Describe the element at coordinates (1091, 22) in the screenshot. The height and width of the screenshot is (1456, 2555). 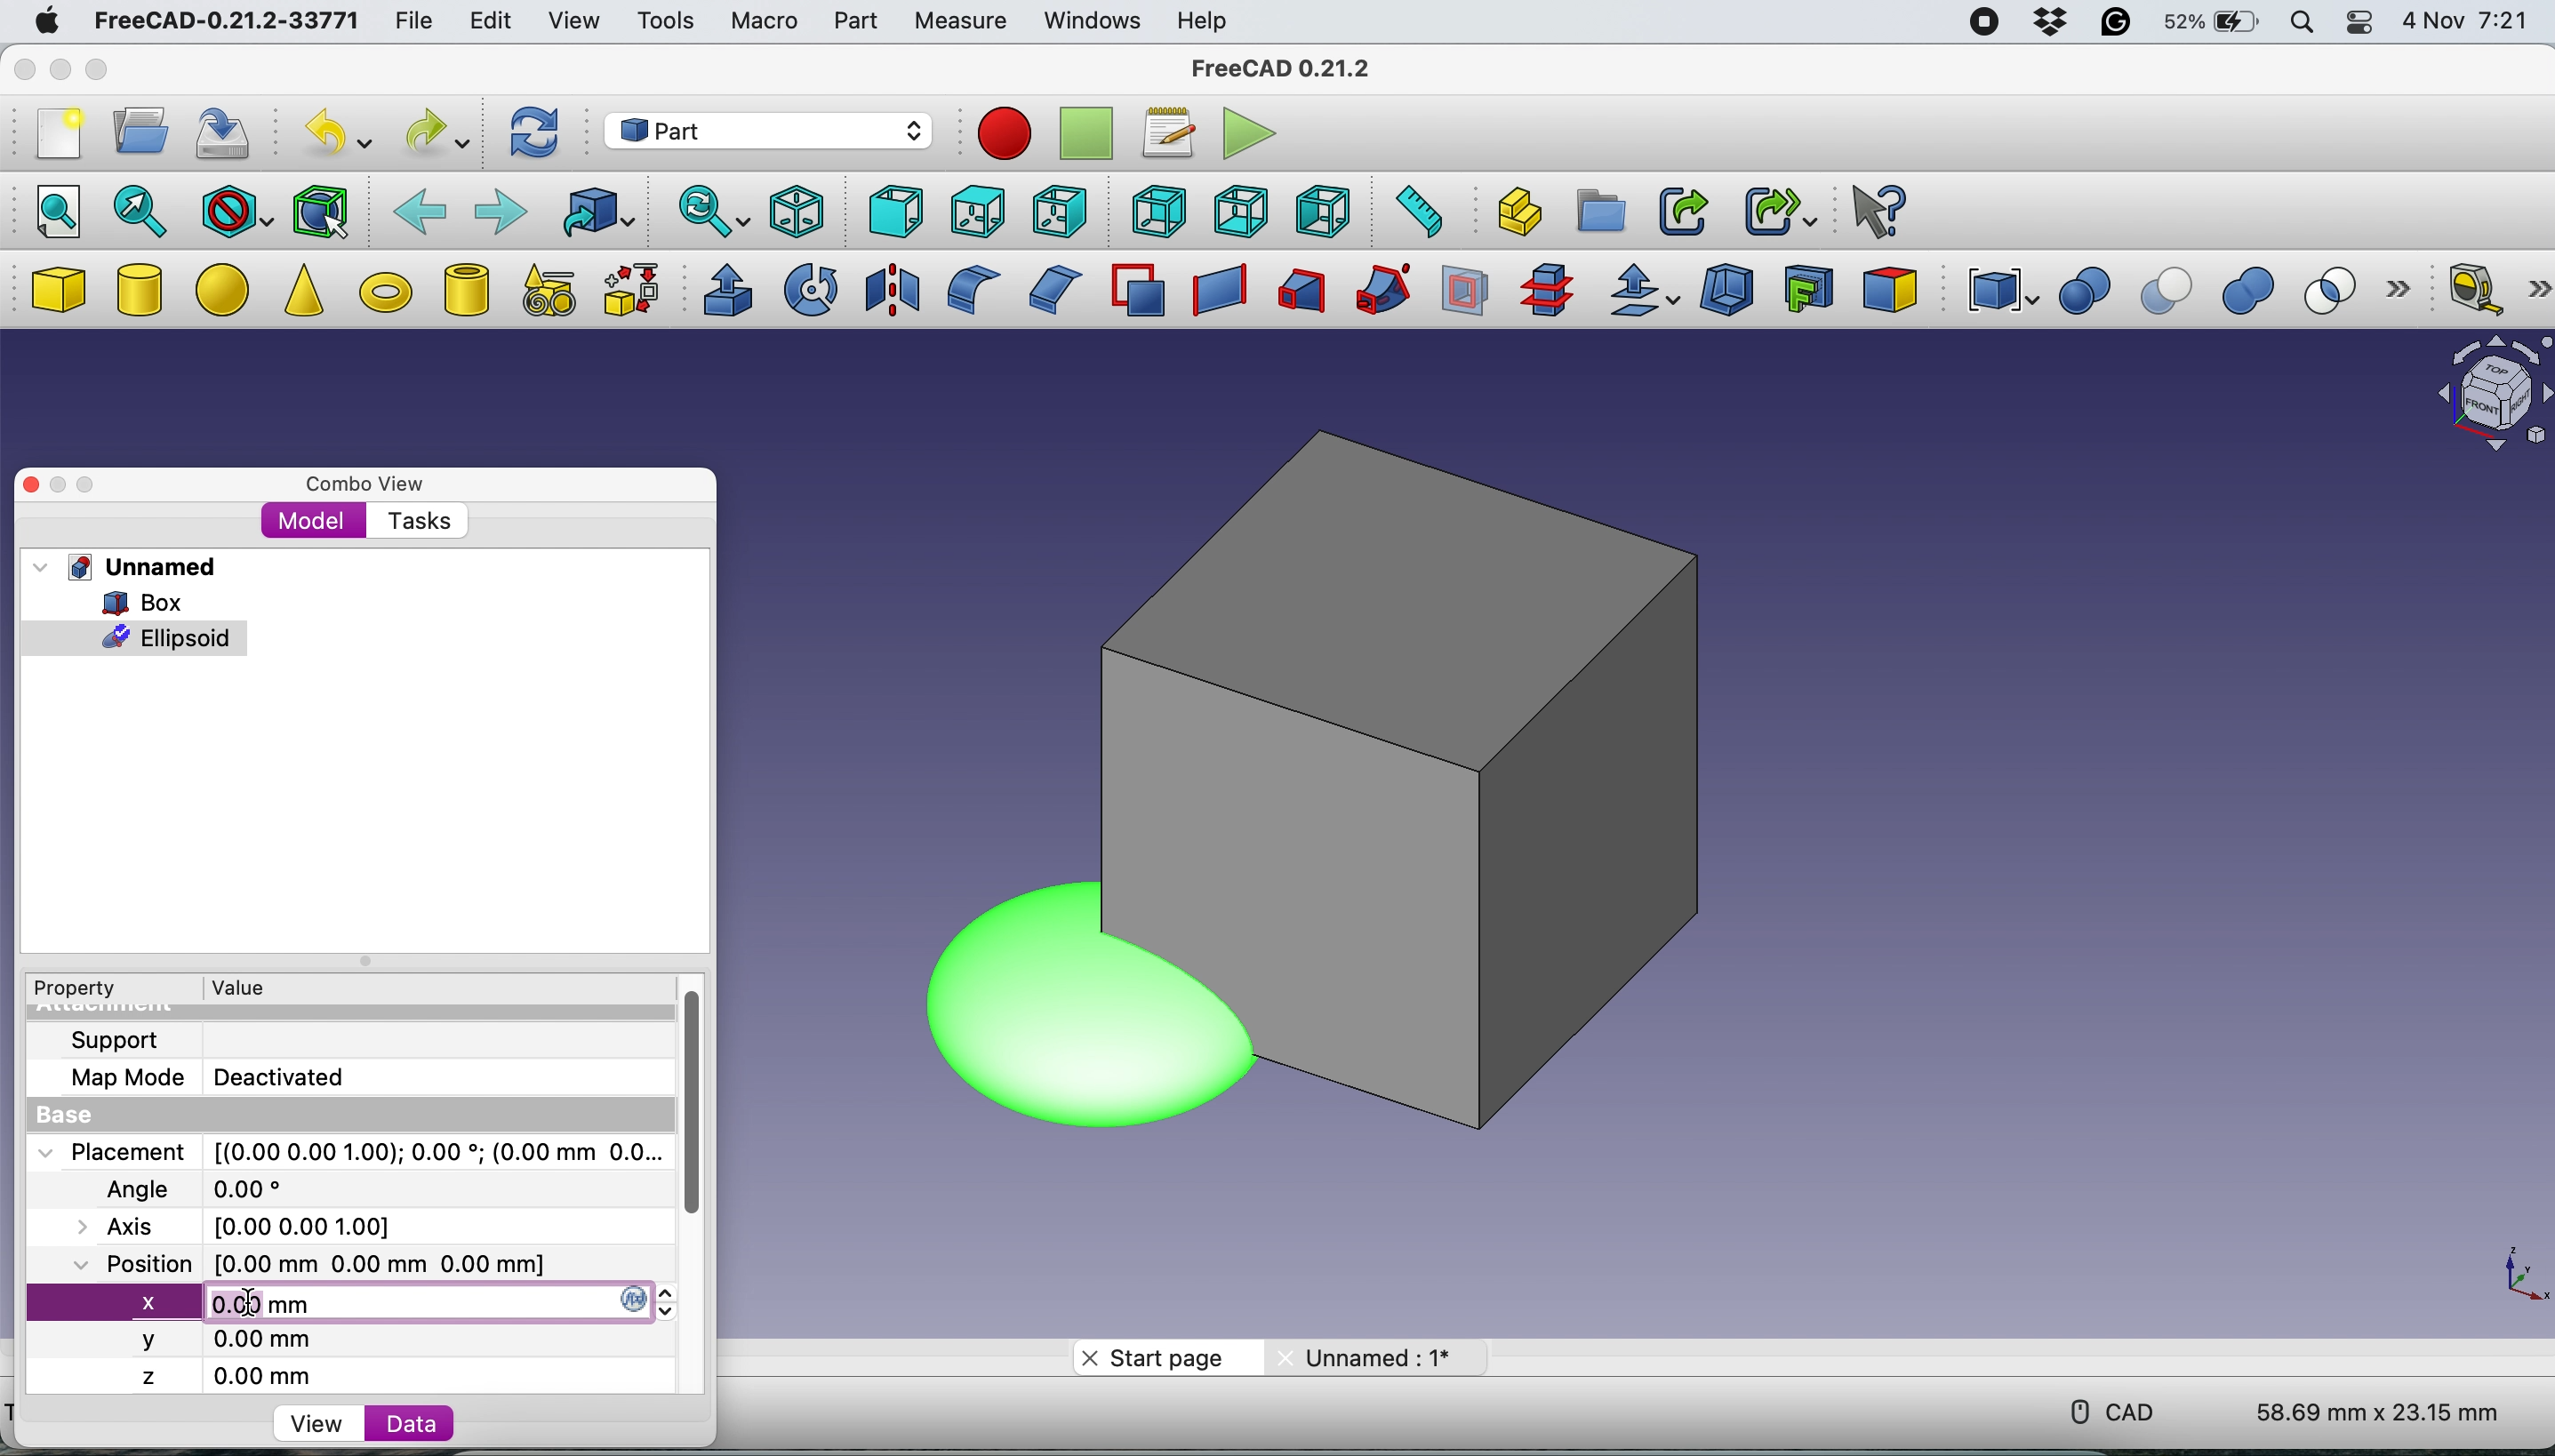
I see `windows` at that location.